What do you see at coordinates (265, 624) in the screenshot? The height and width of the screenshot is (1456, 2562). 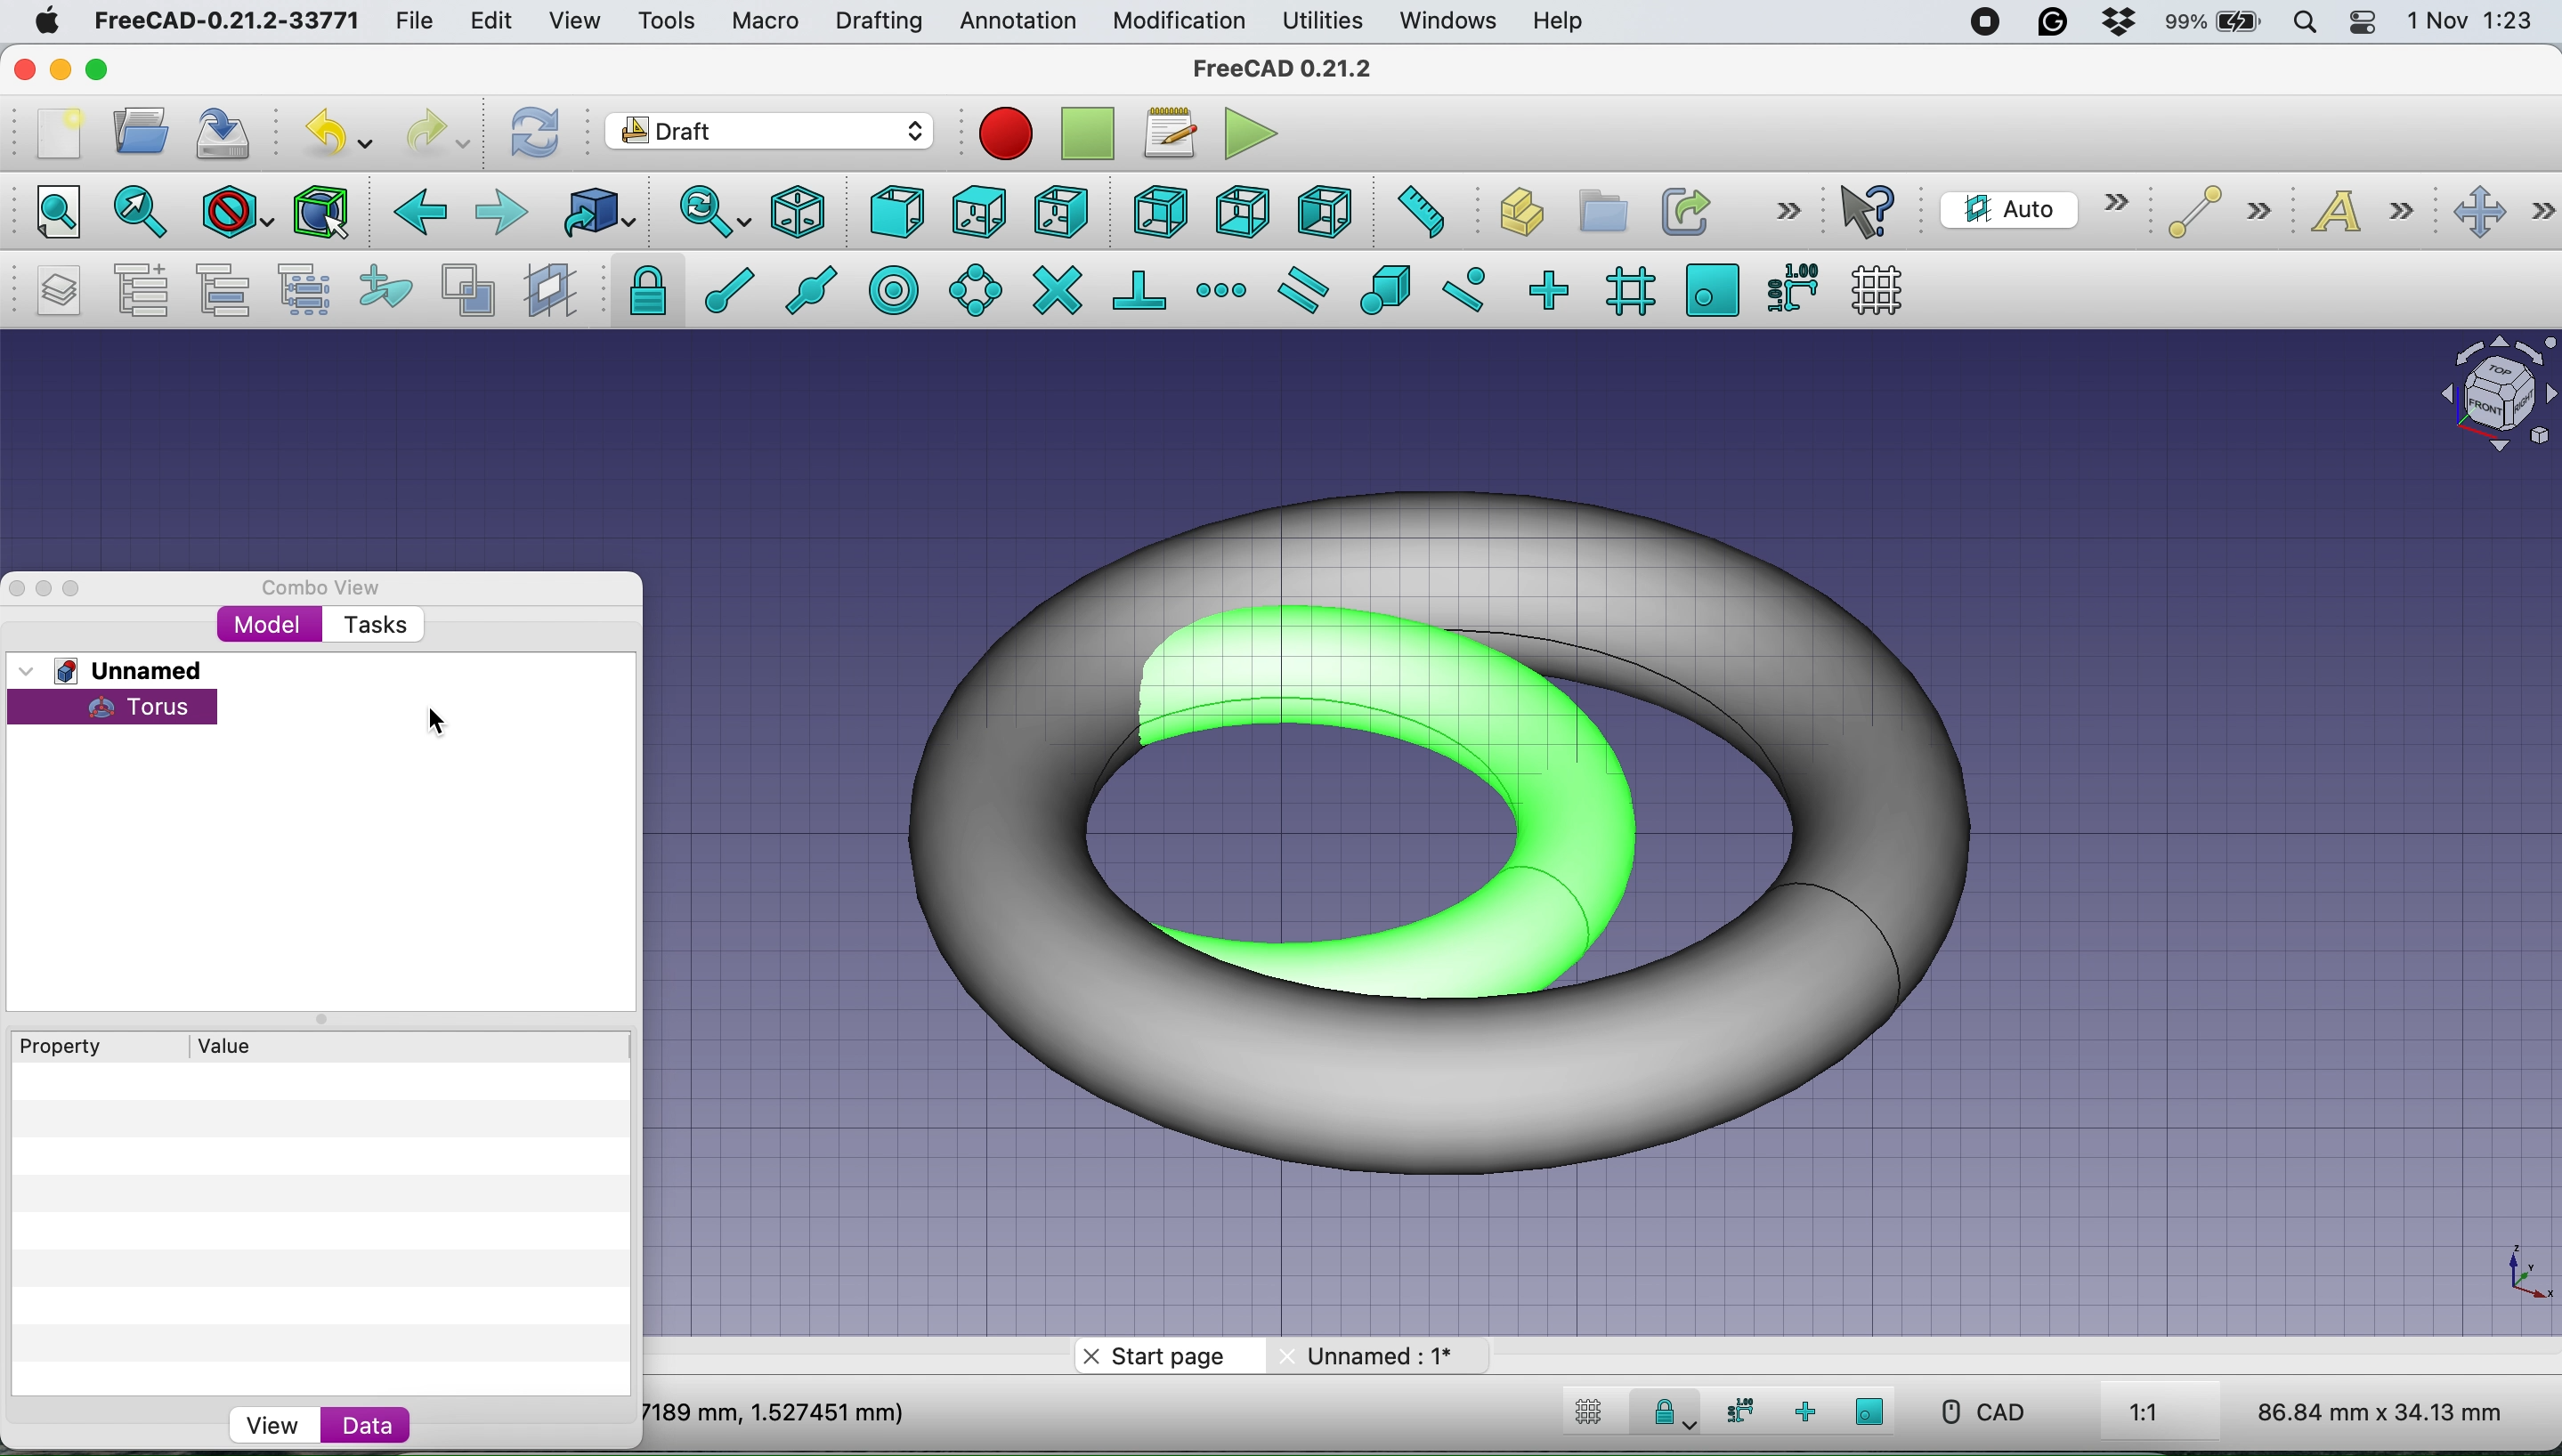 I see `model` at bounding box center [265, 624].